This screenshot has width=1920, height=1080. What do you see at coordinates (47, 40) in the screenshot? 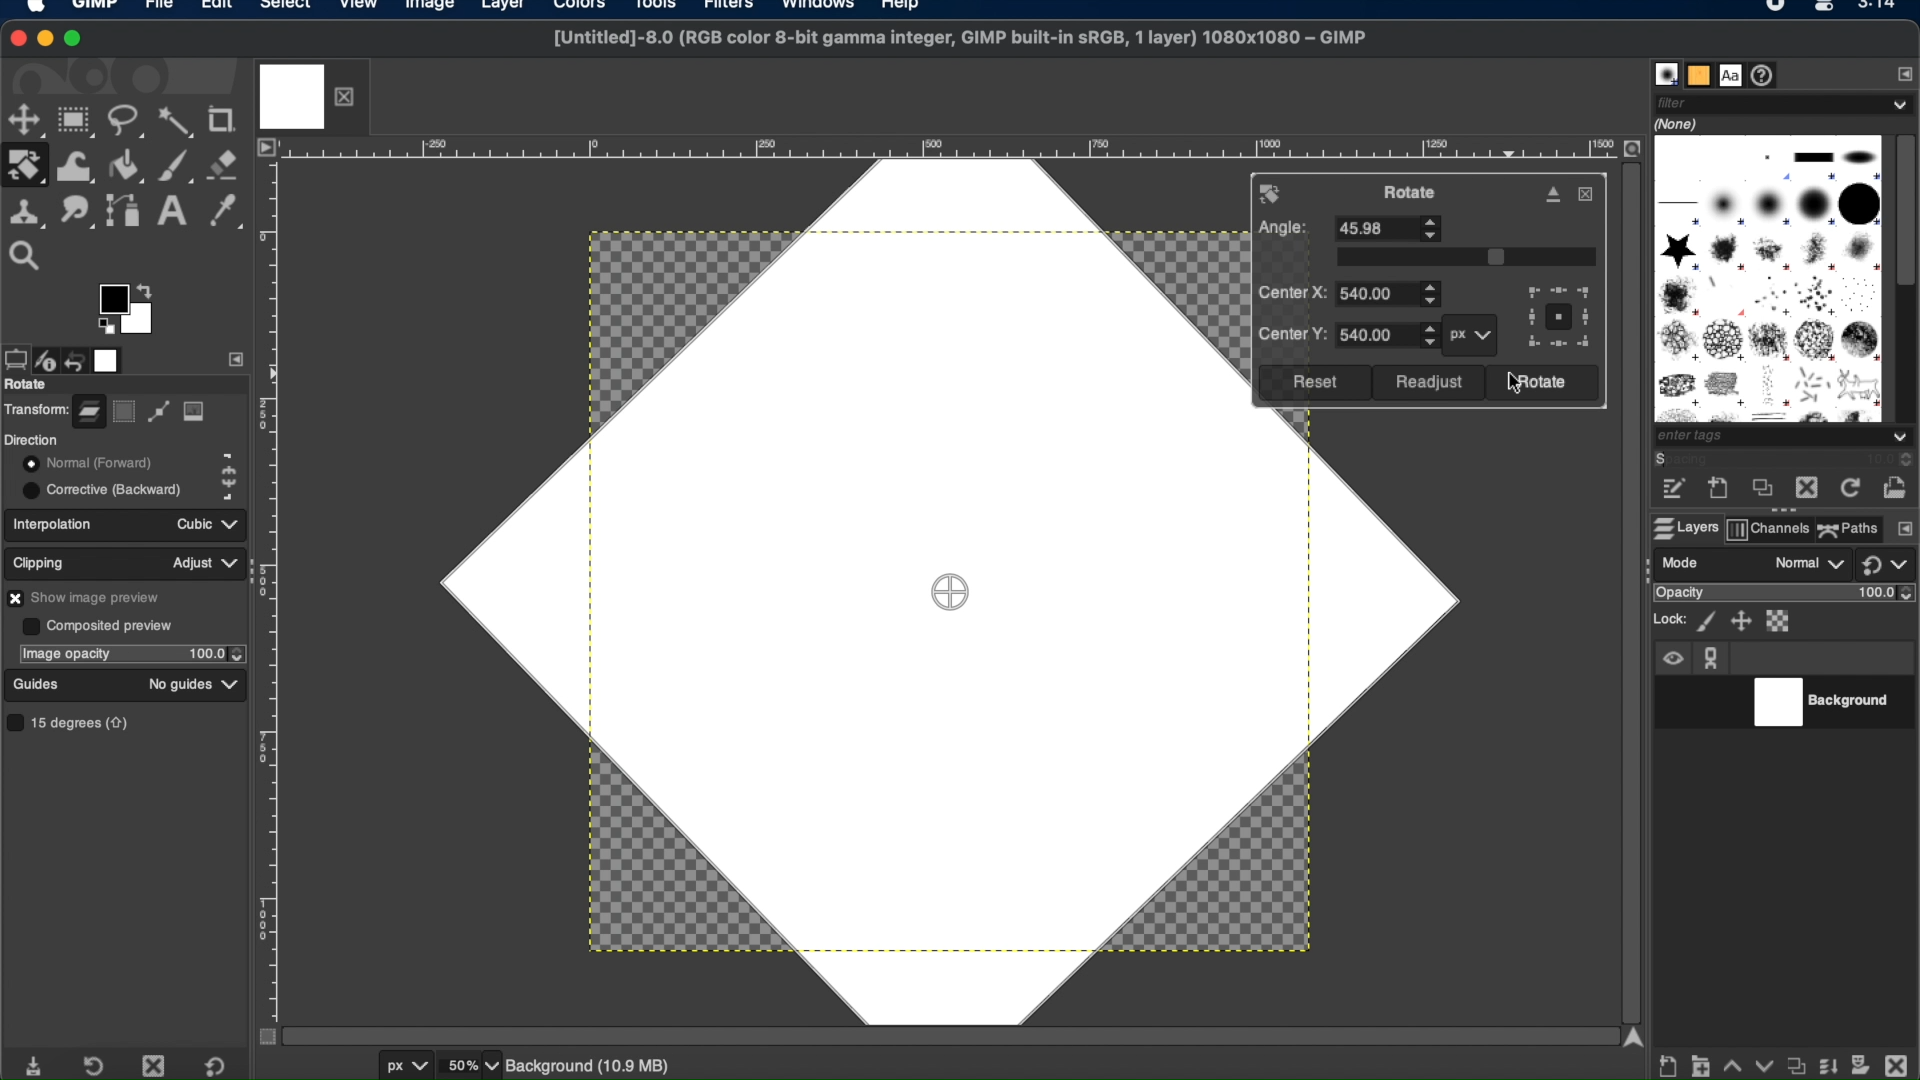
I see `minimize` at bounding box center [47, 40].